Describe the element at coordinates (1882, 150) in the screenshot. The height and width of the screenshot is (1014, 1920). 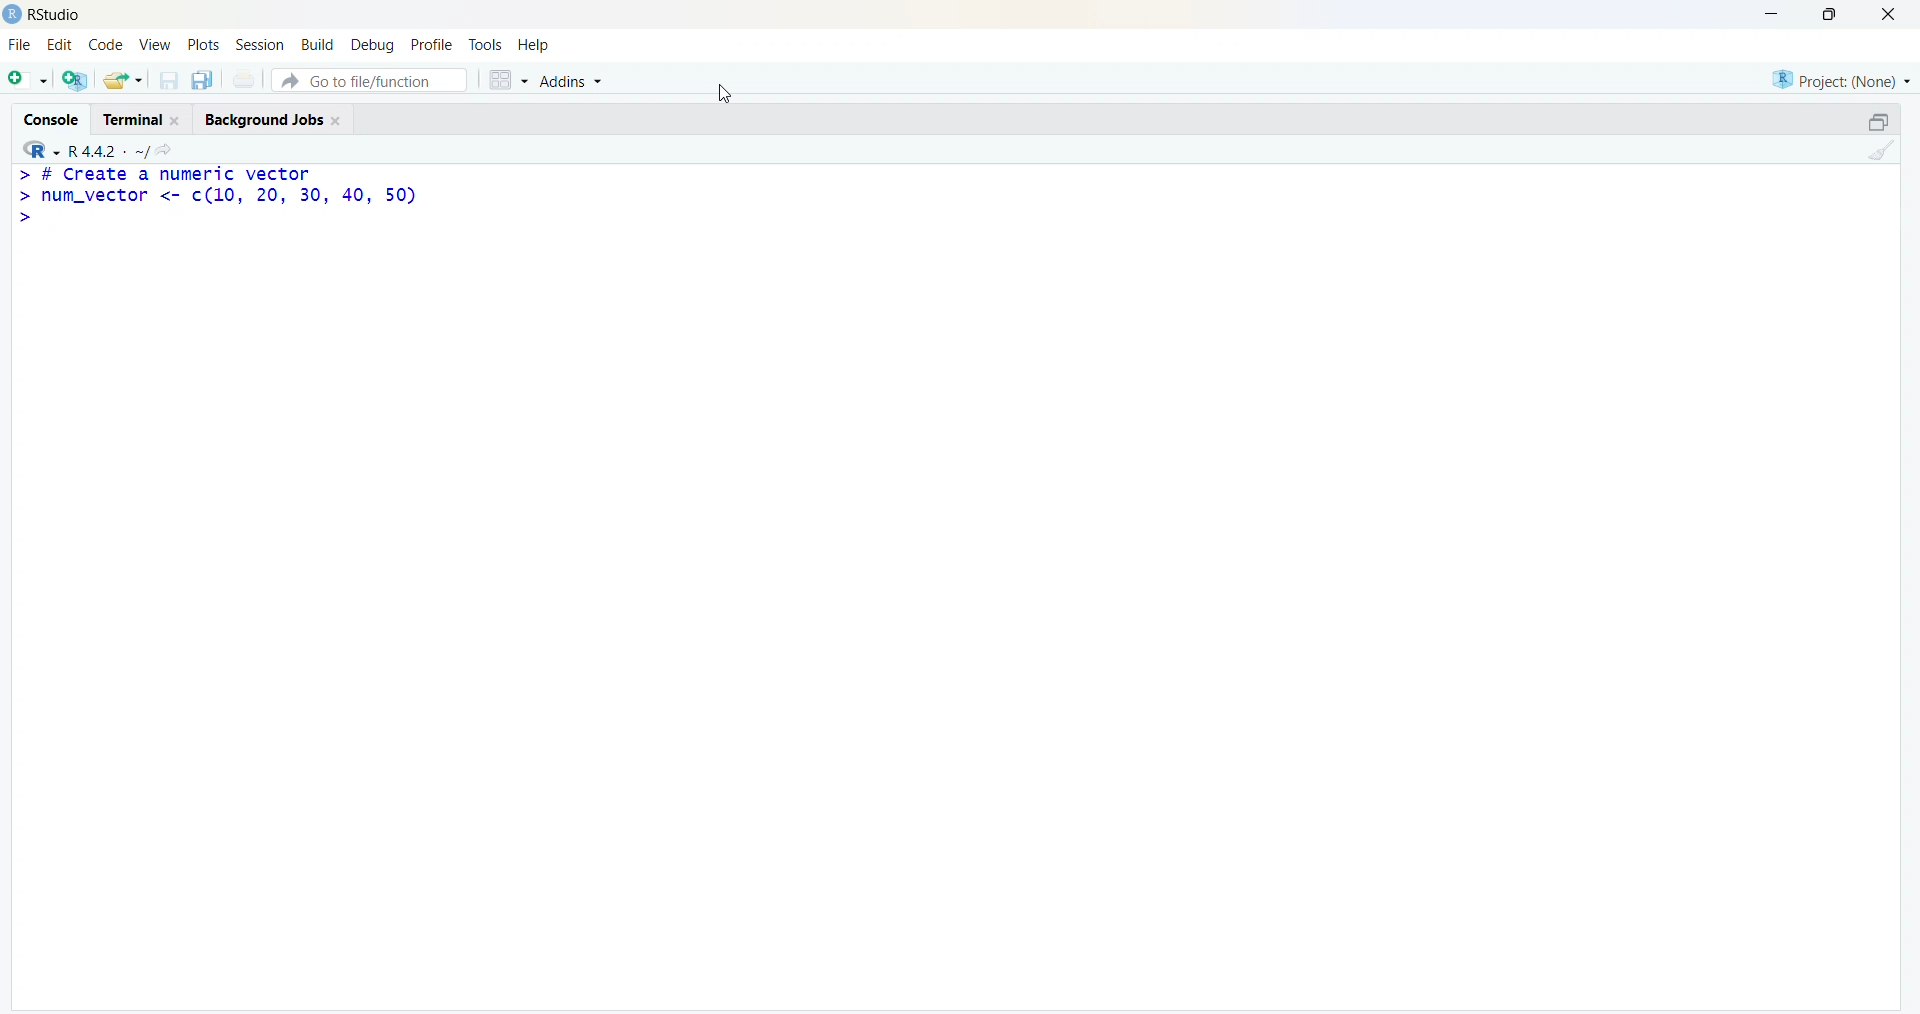
I see `clean` at that location.